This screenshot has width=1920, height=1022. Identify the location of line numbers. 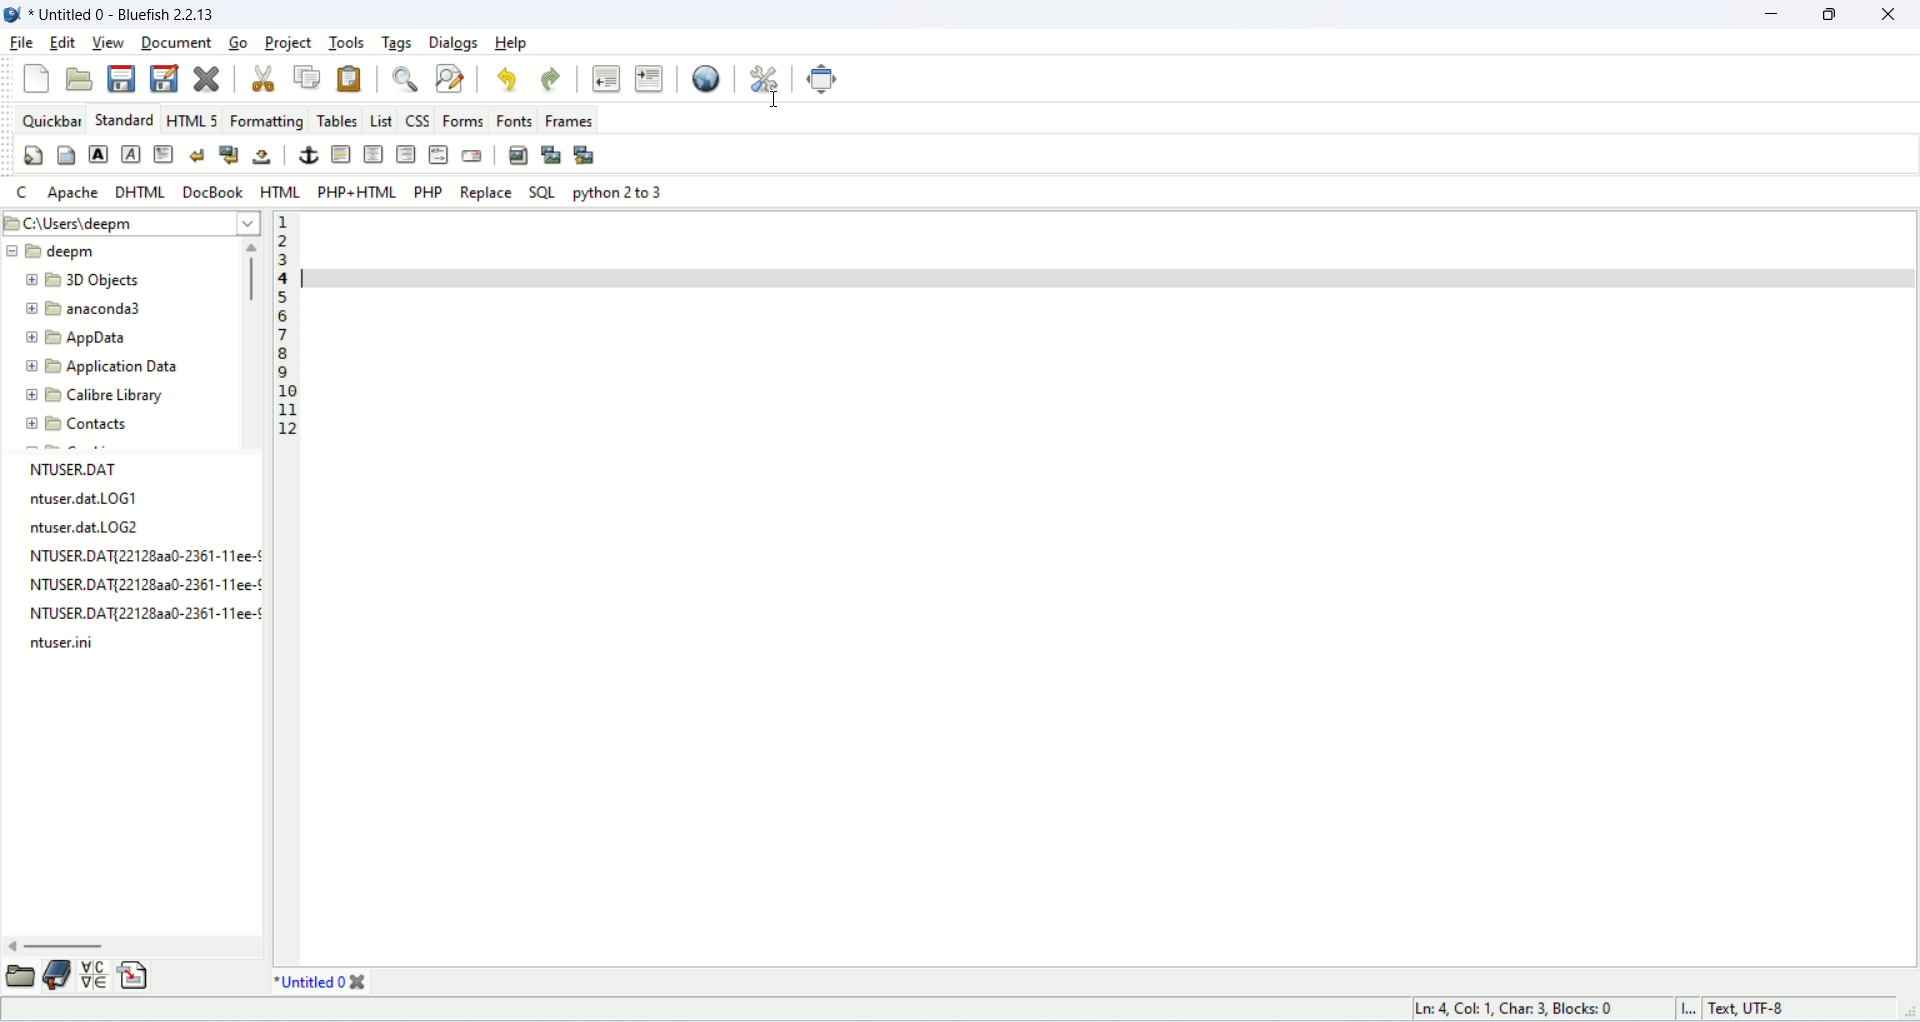
(281, 328).